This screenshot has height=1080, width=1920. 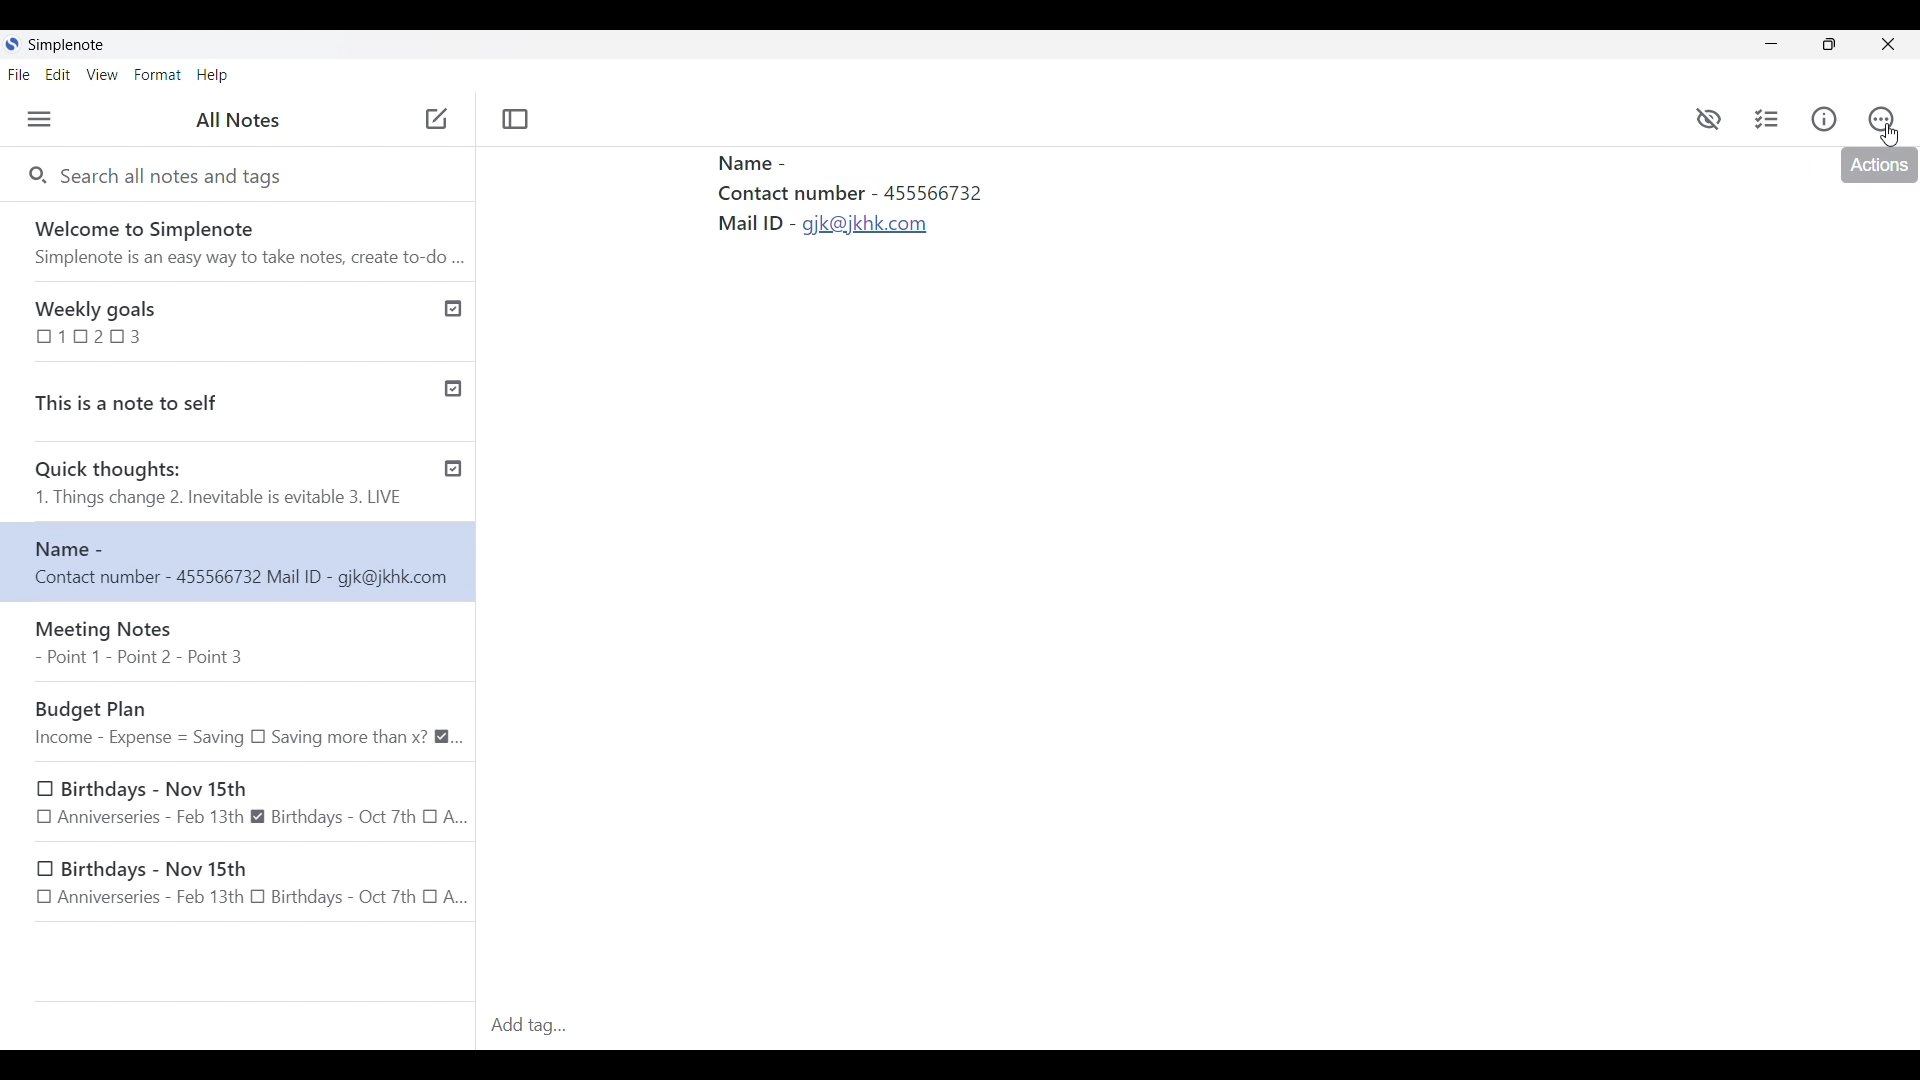 I want to click on  Birthdays - Nov 15th , so click(x=253, y=801).